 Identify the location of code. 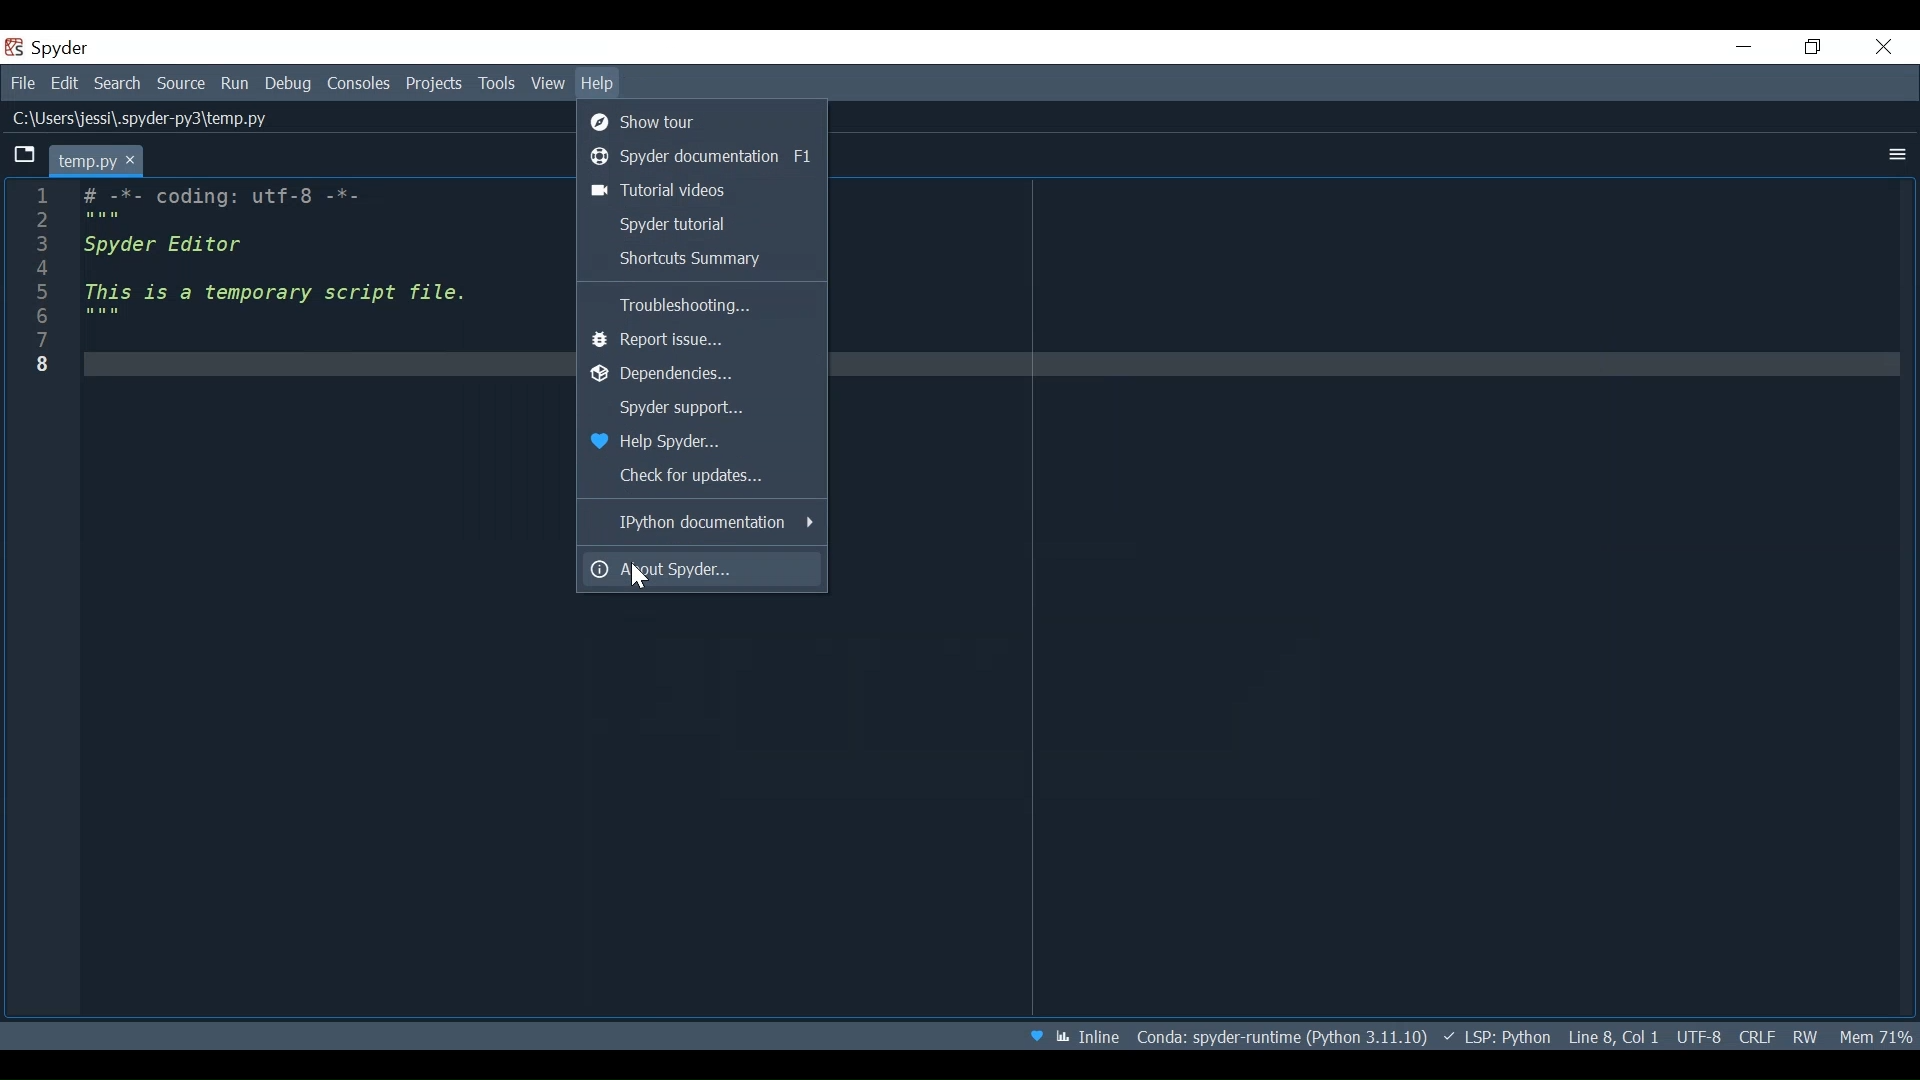
(308, 262).